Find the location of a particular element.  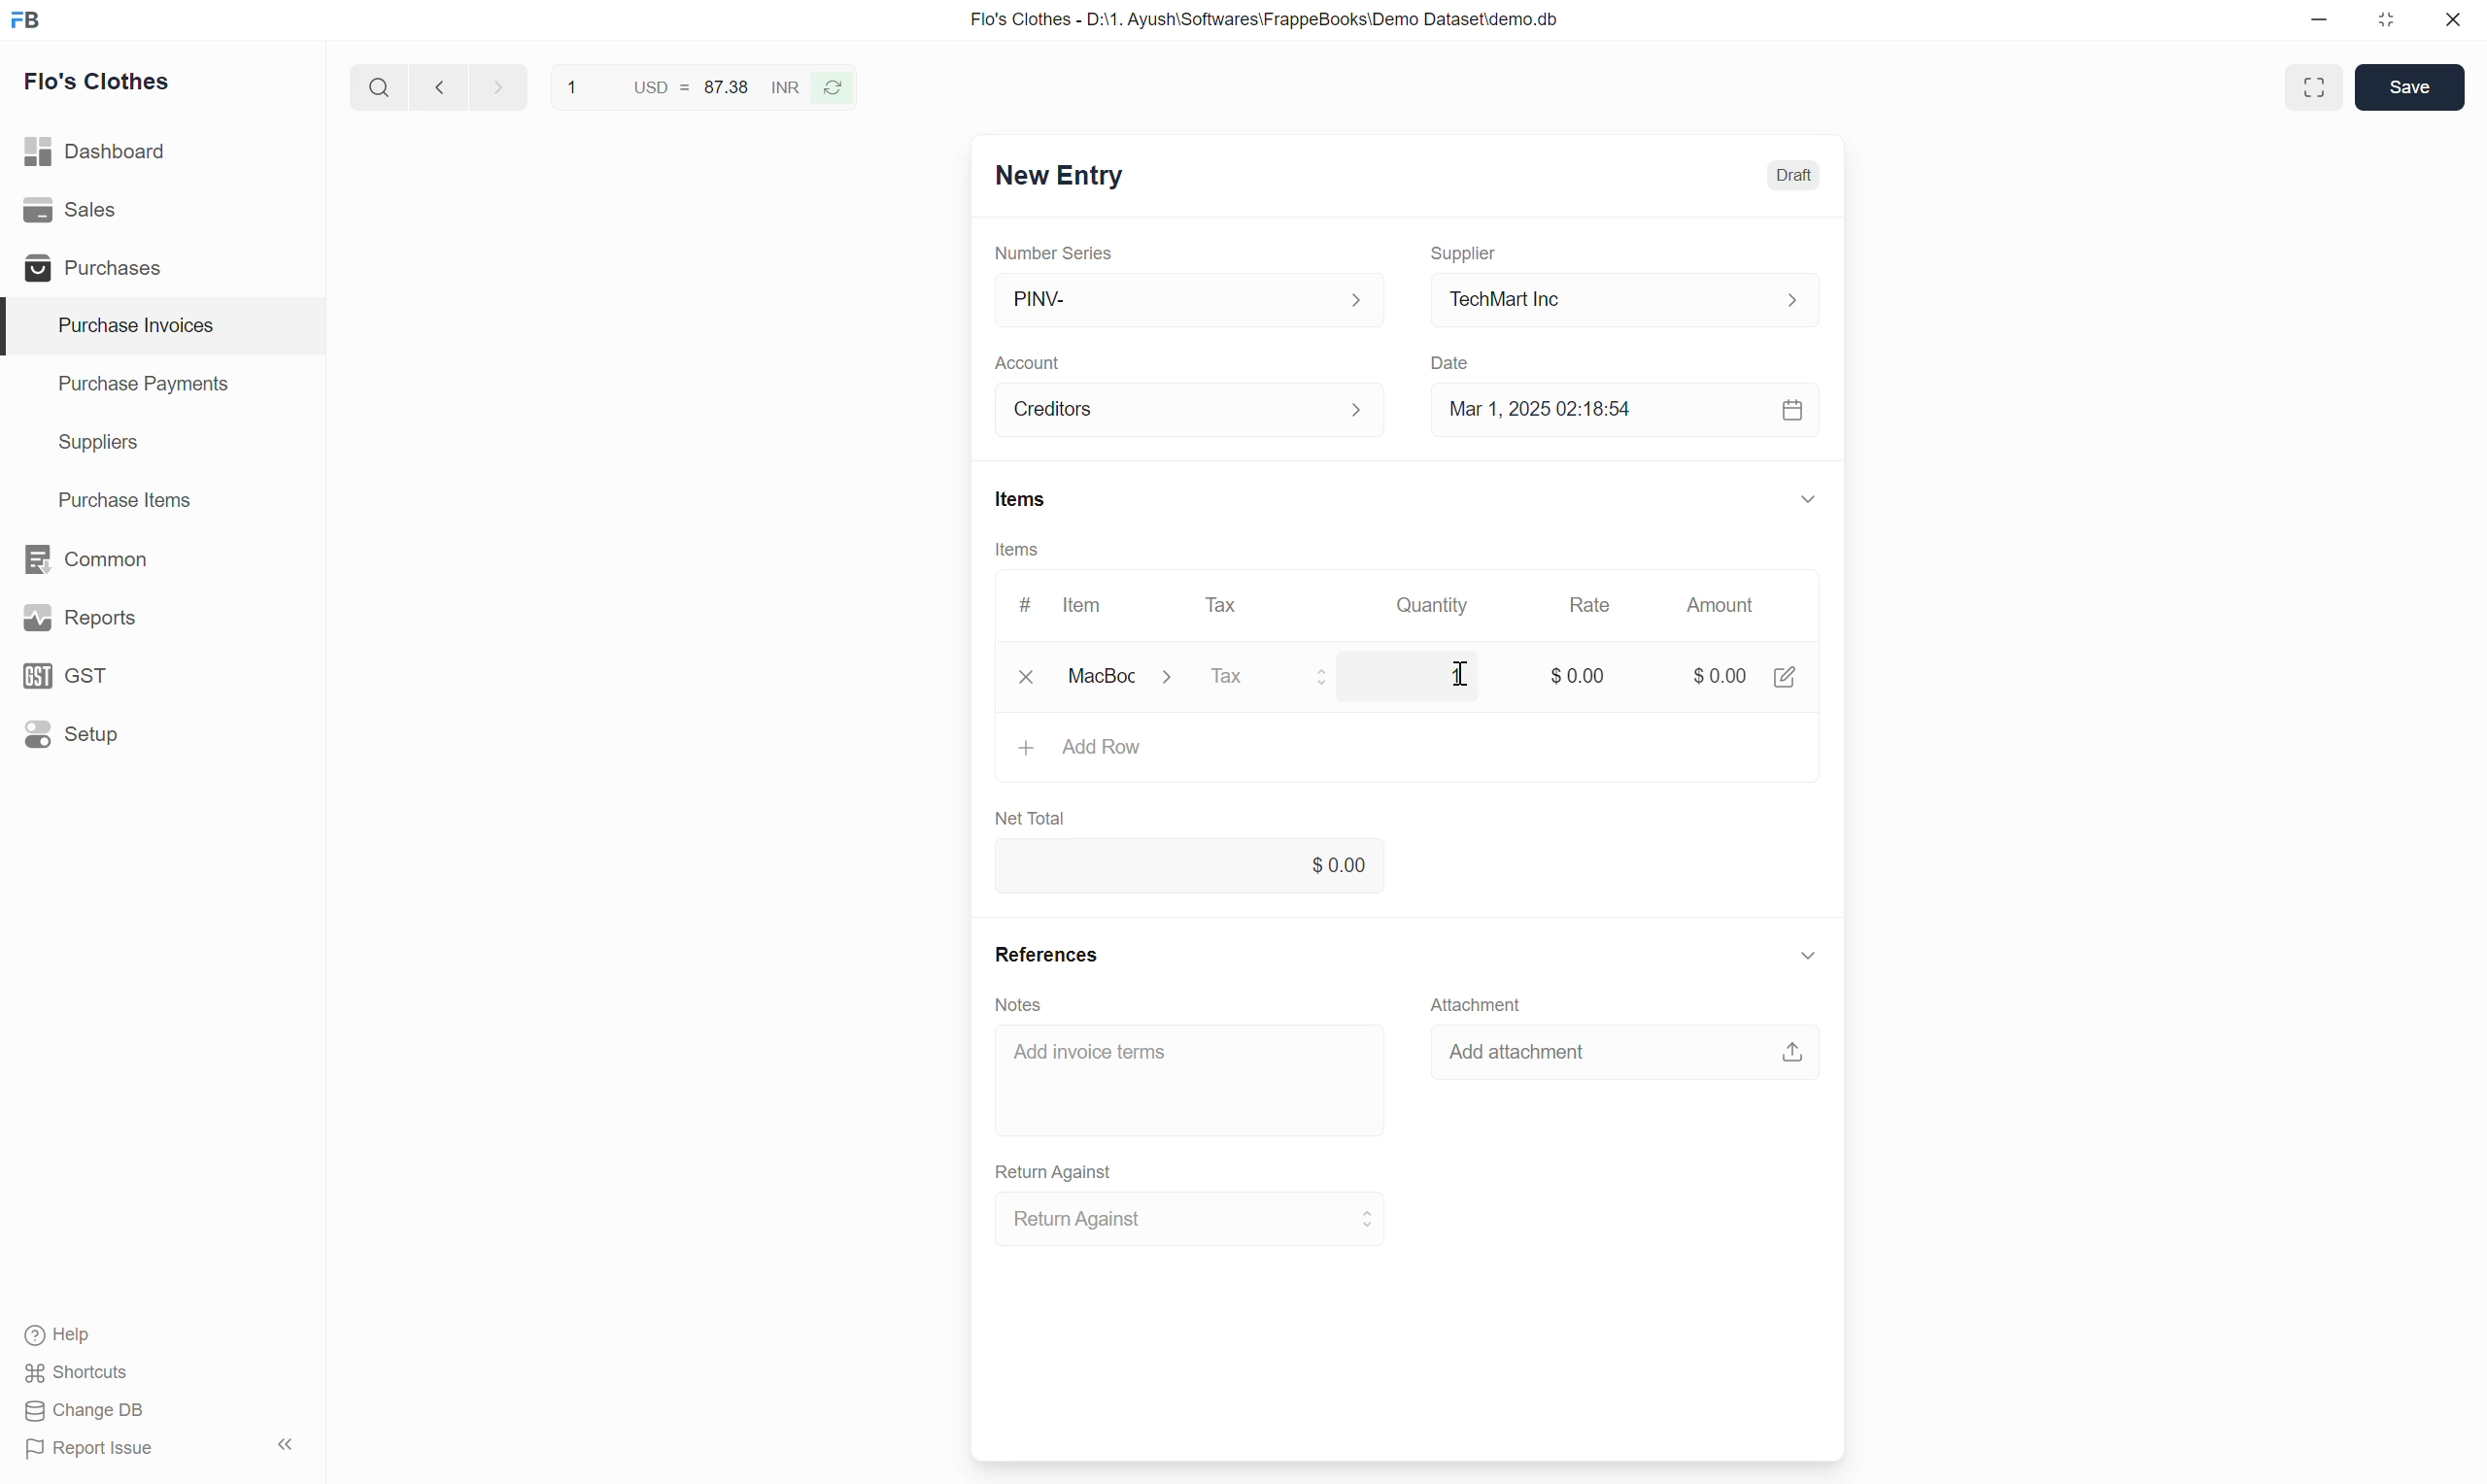

Rate is located at coordinates (1590, 605).